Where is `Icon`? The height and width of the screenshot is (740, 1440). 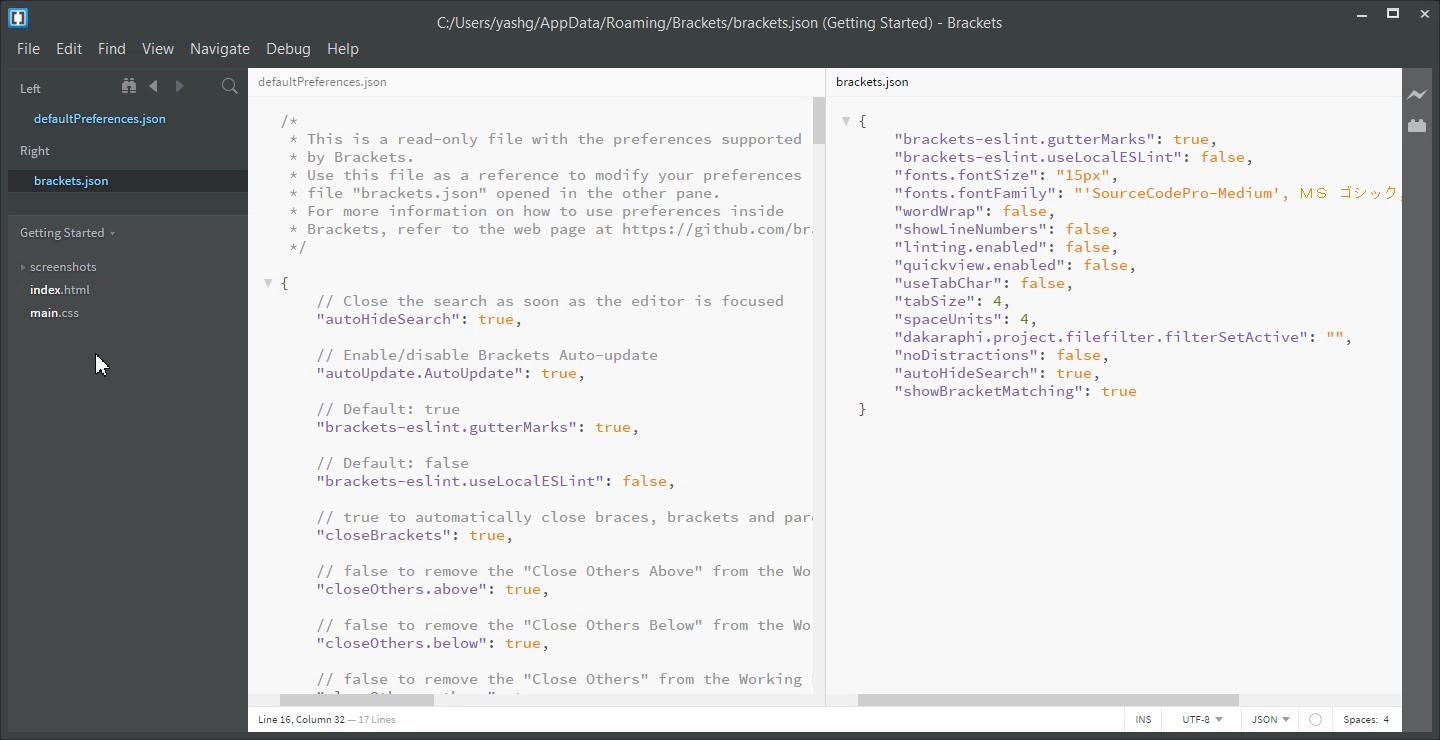
Icon is located at coordinates (1316, 720).